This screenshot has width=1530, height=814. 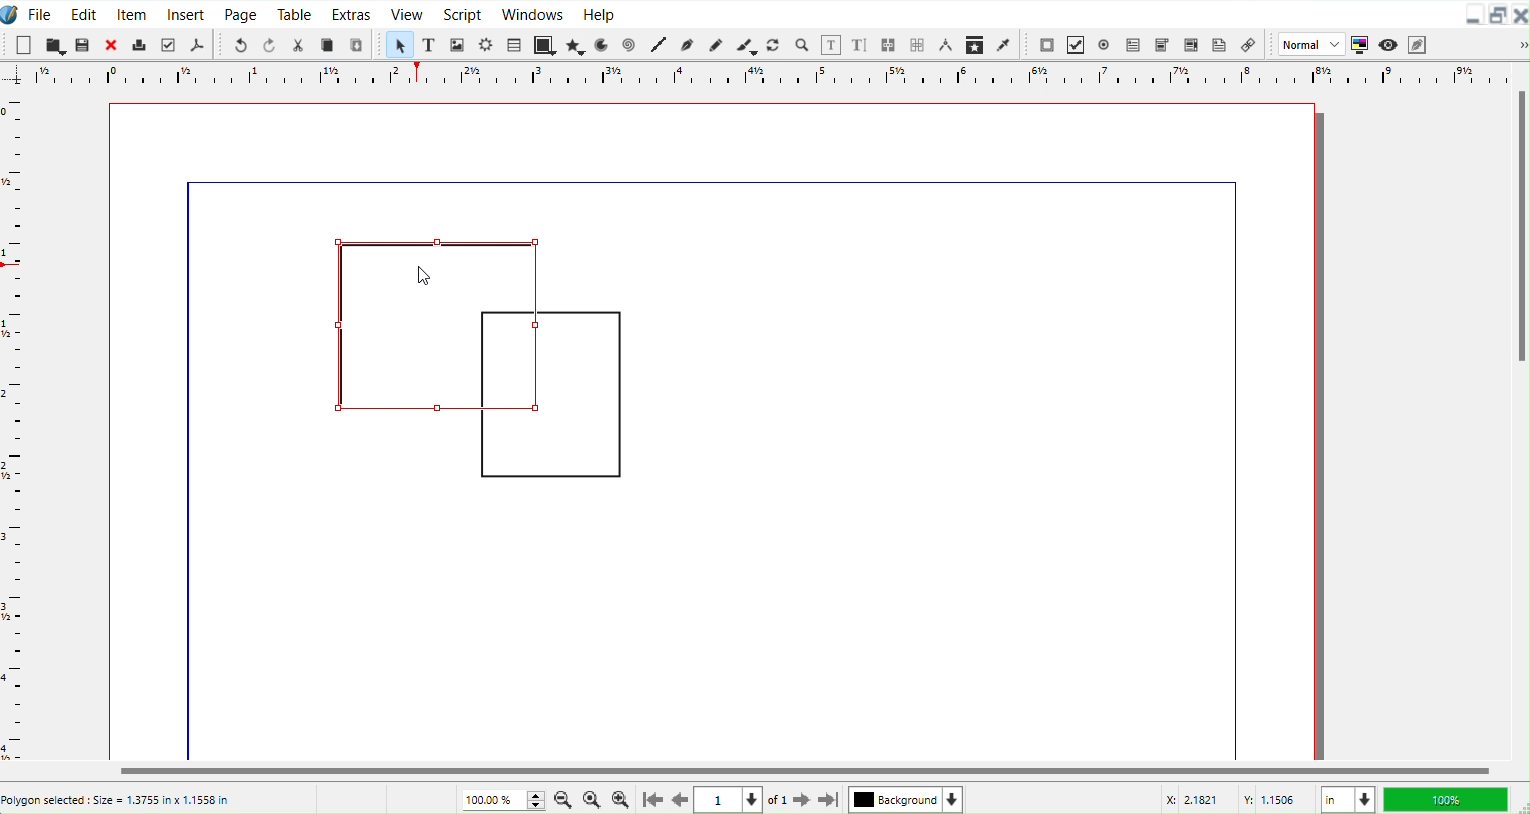 I want to click on line, so click(x=712, y=181).